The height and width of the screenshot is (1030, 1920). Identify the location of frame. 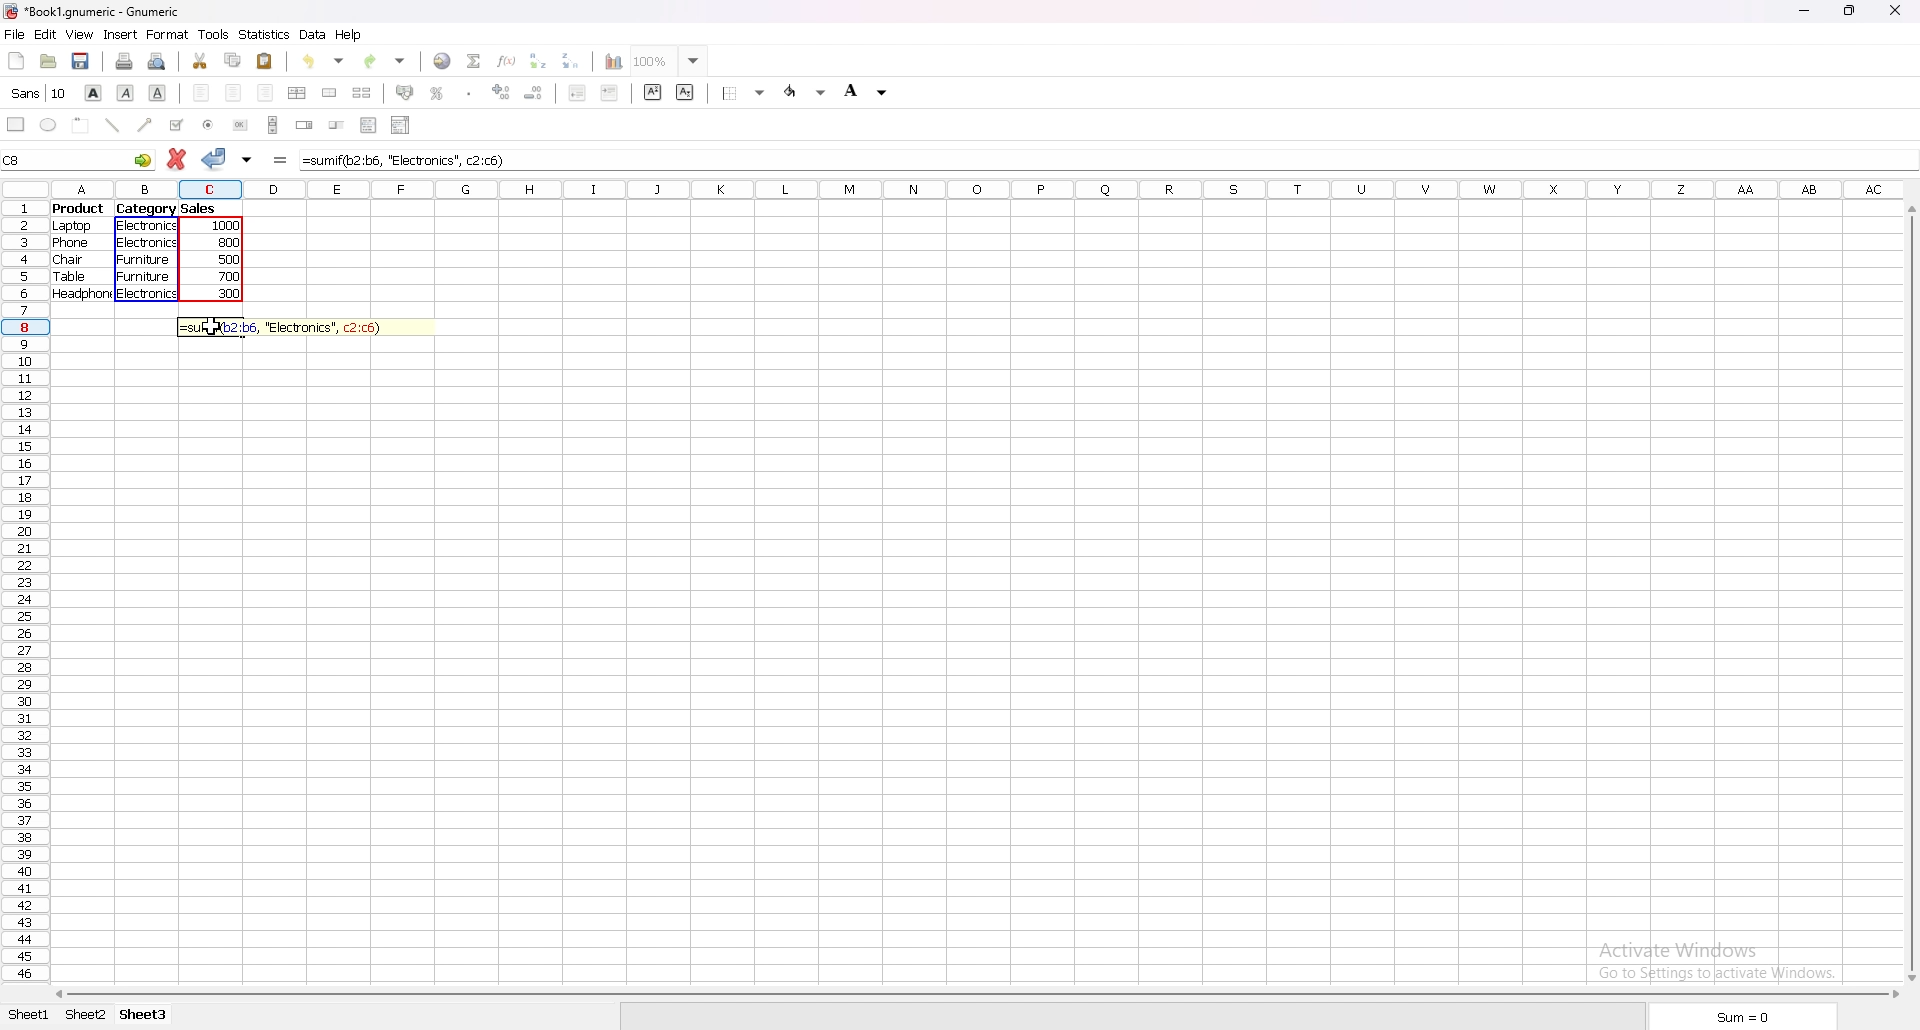
(80, 125).